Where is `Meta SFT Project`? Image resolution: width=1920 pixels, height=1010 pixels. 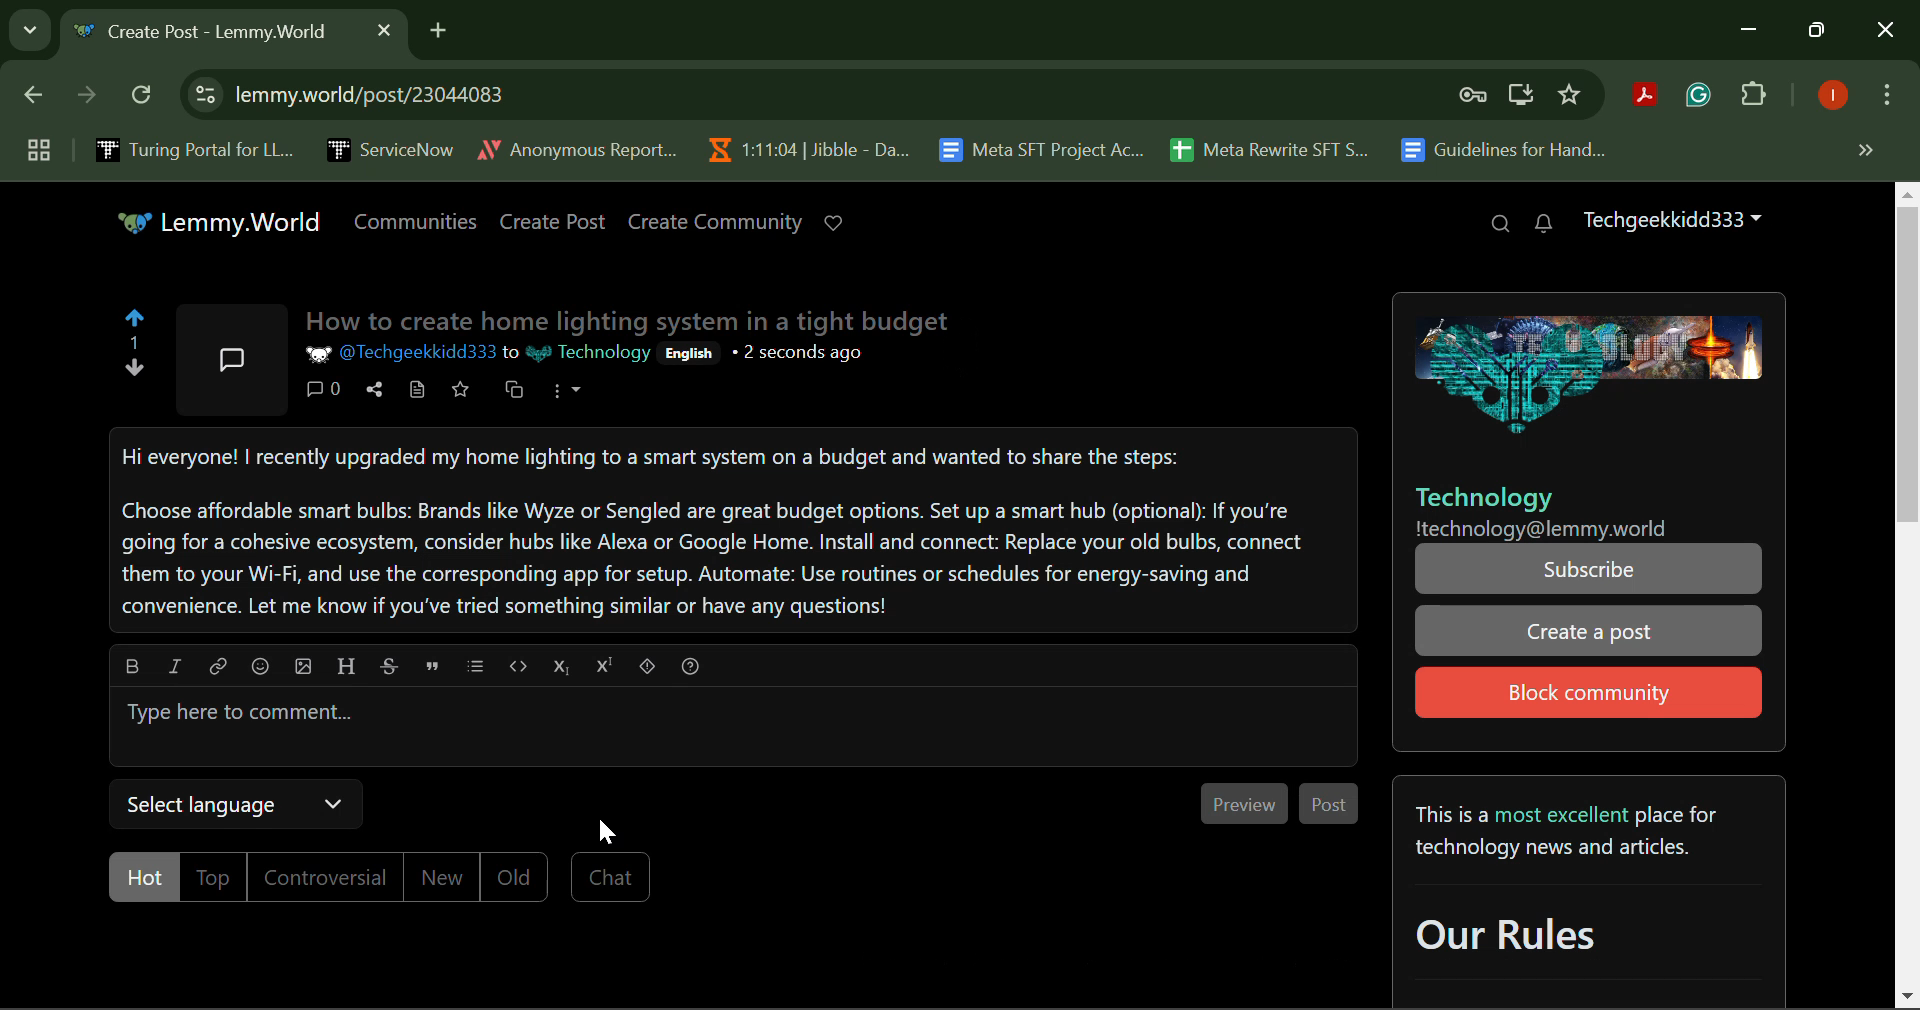 Meta SFT Project is located at coordinates (1044, 148).